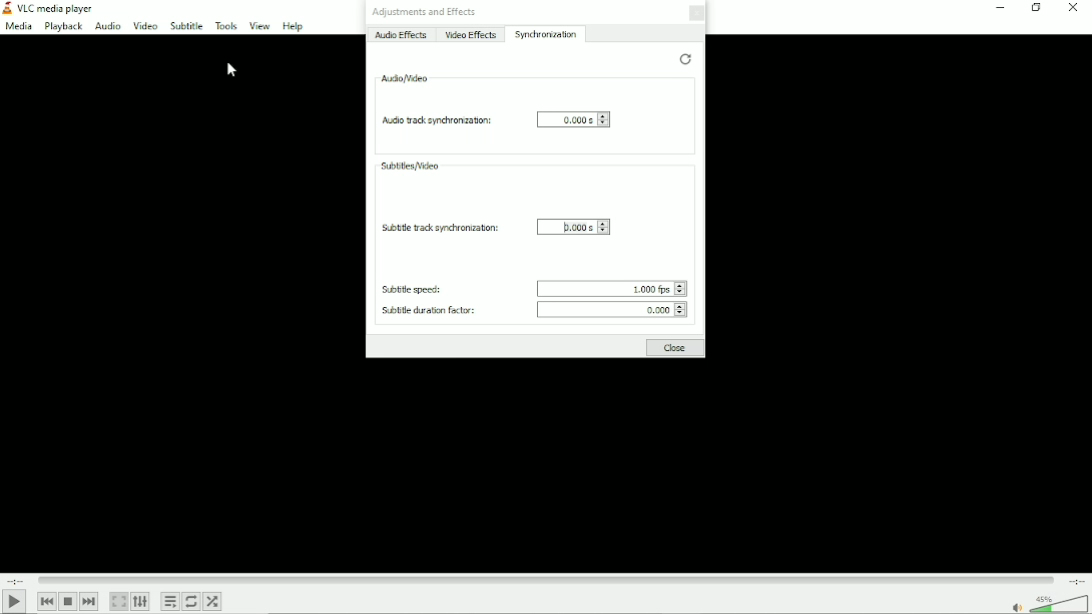 The width and height of the screenshot is (1092, 614). I want to click on 0.000 s, so click(576, 228).